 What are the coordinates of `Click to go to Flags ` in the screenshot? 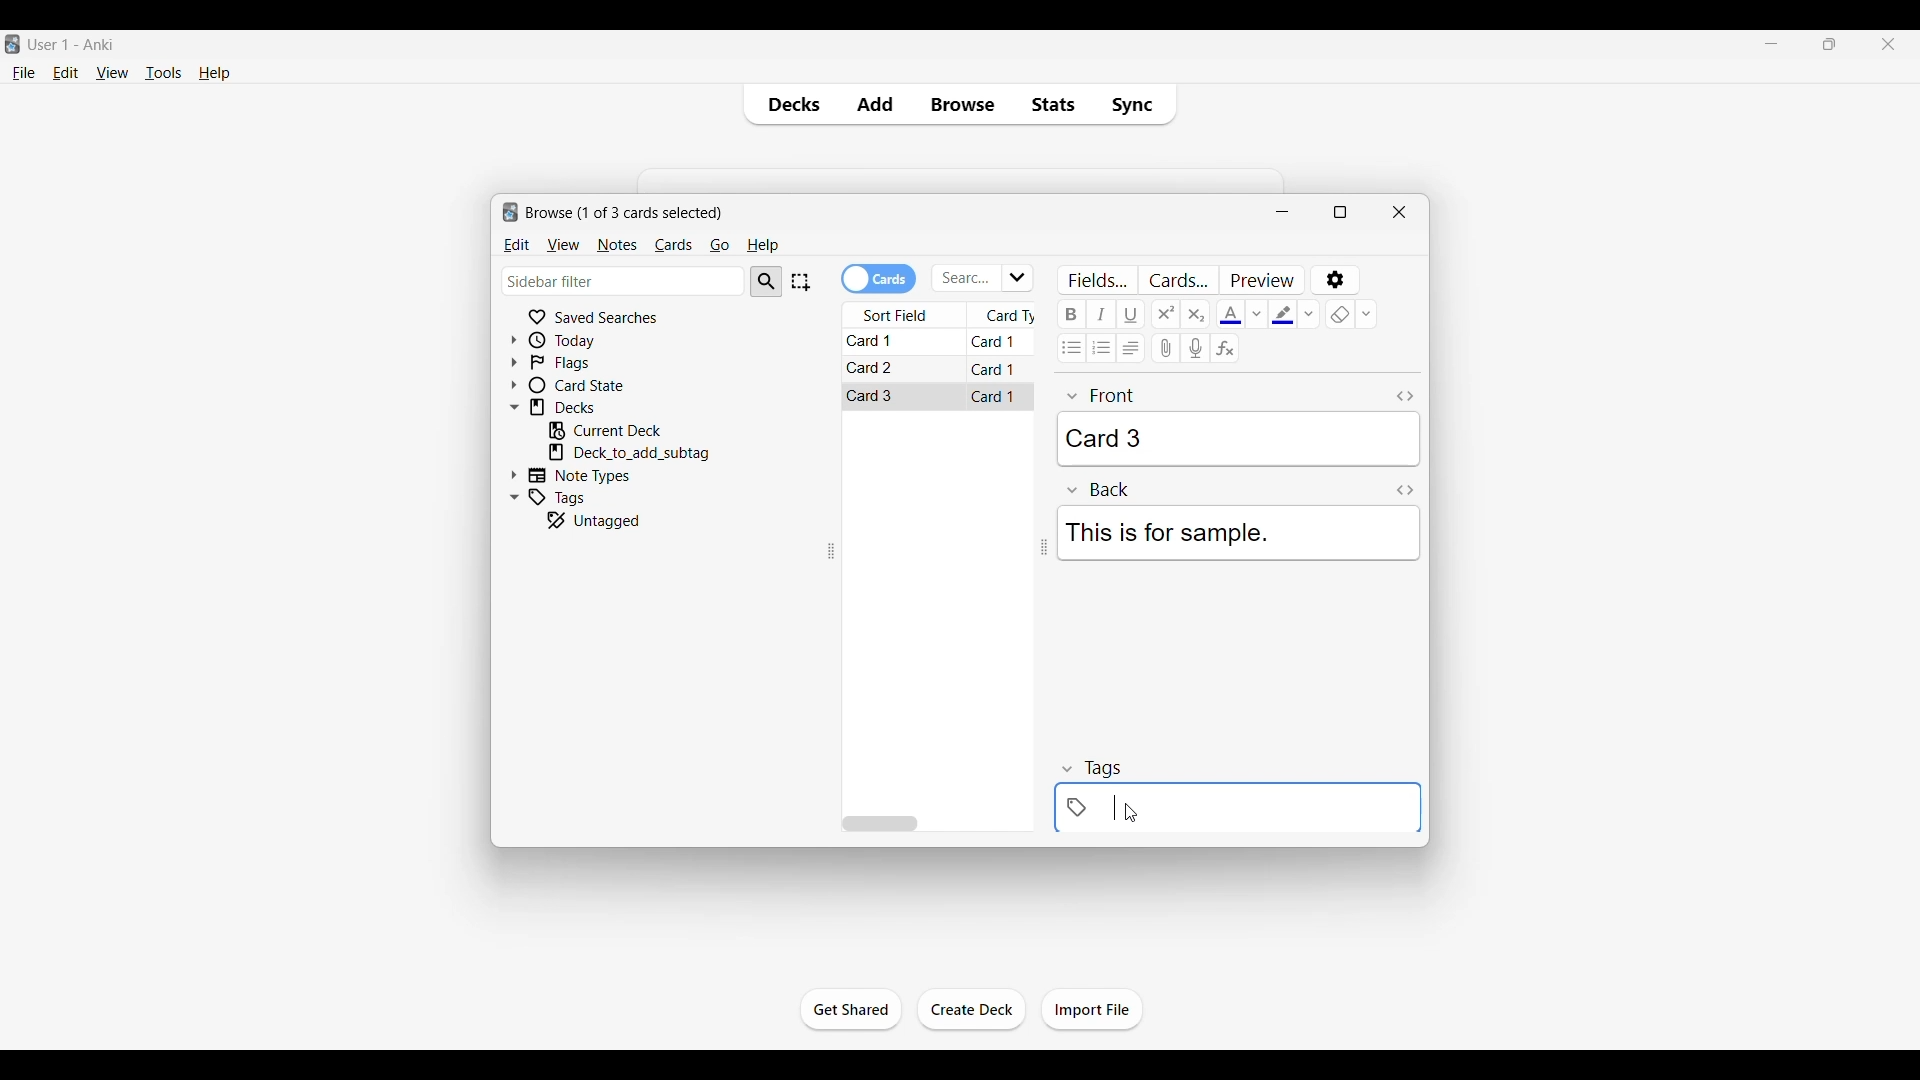 It's located at (592, 363).